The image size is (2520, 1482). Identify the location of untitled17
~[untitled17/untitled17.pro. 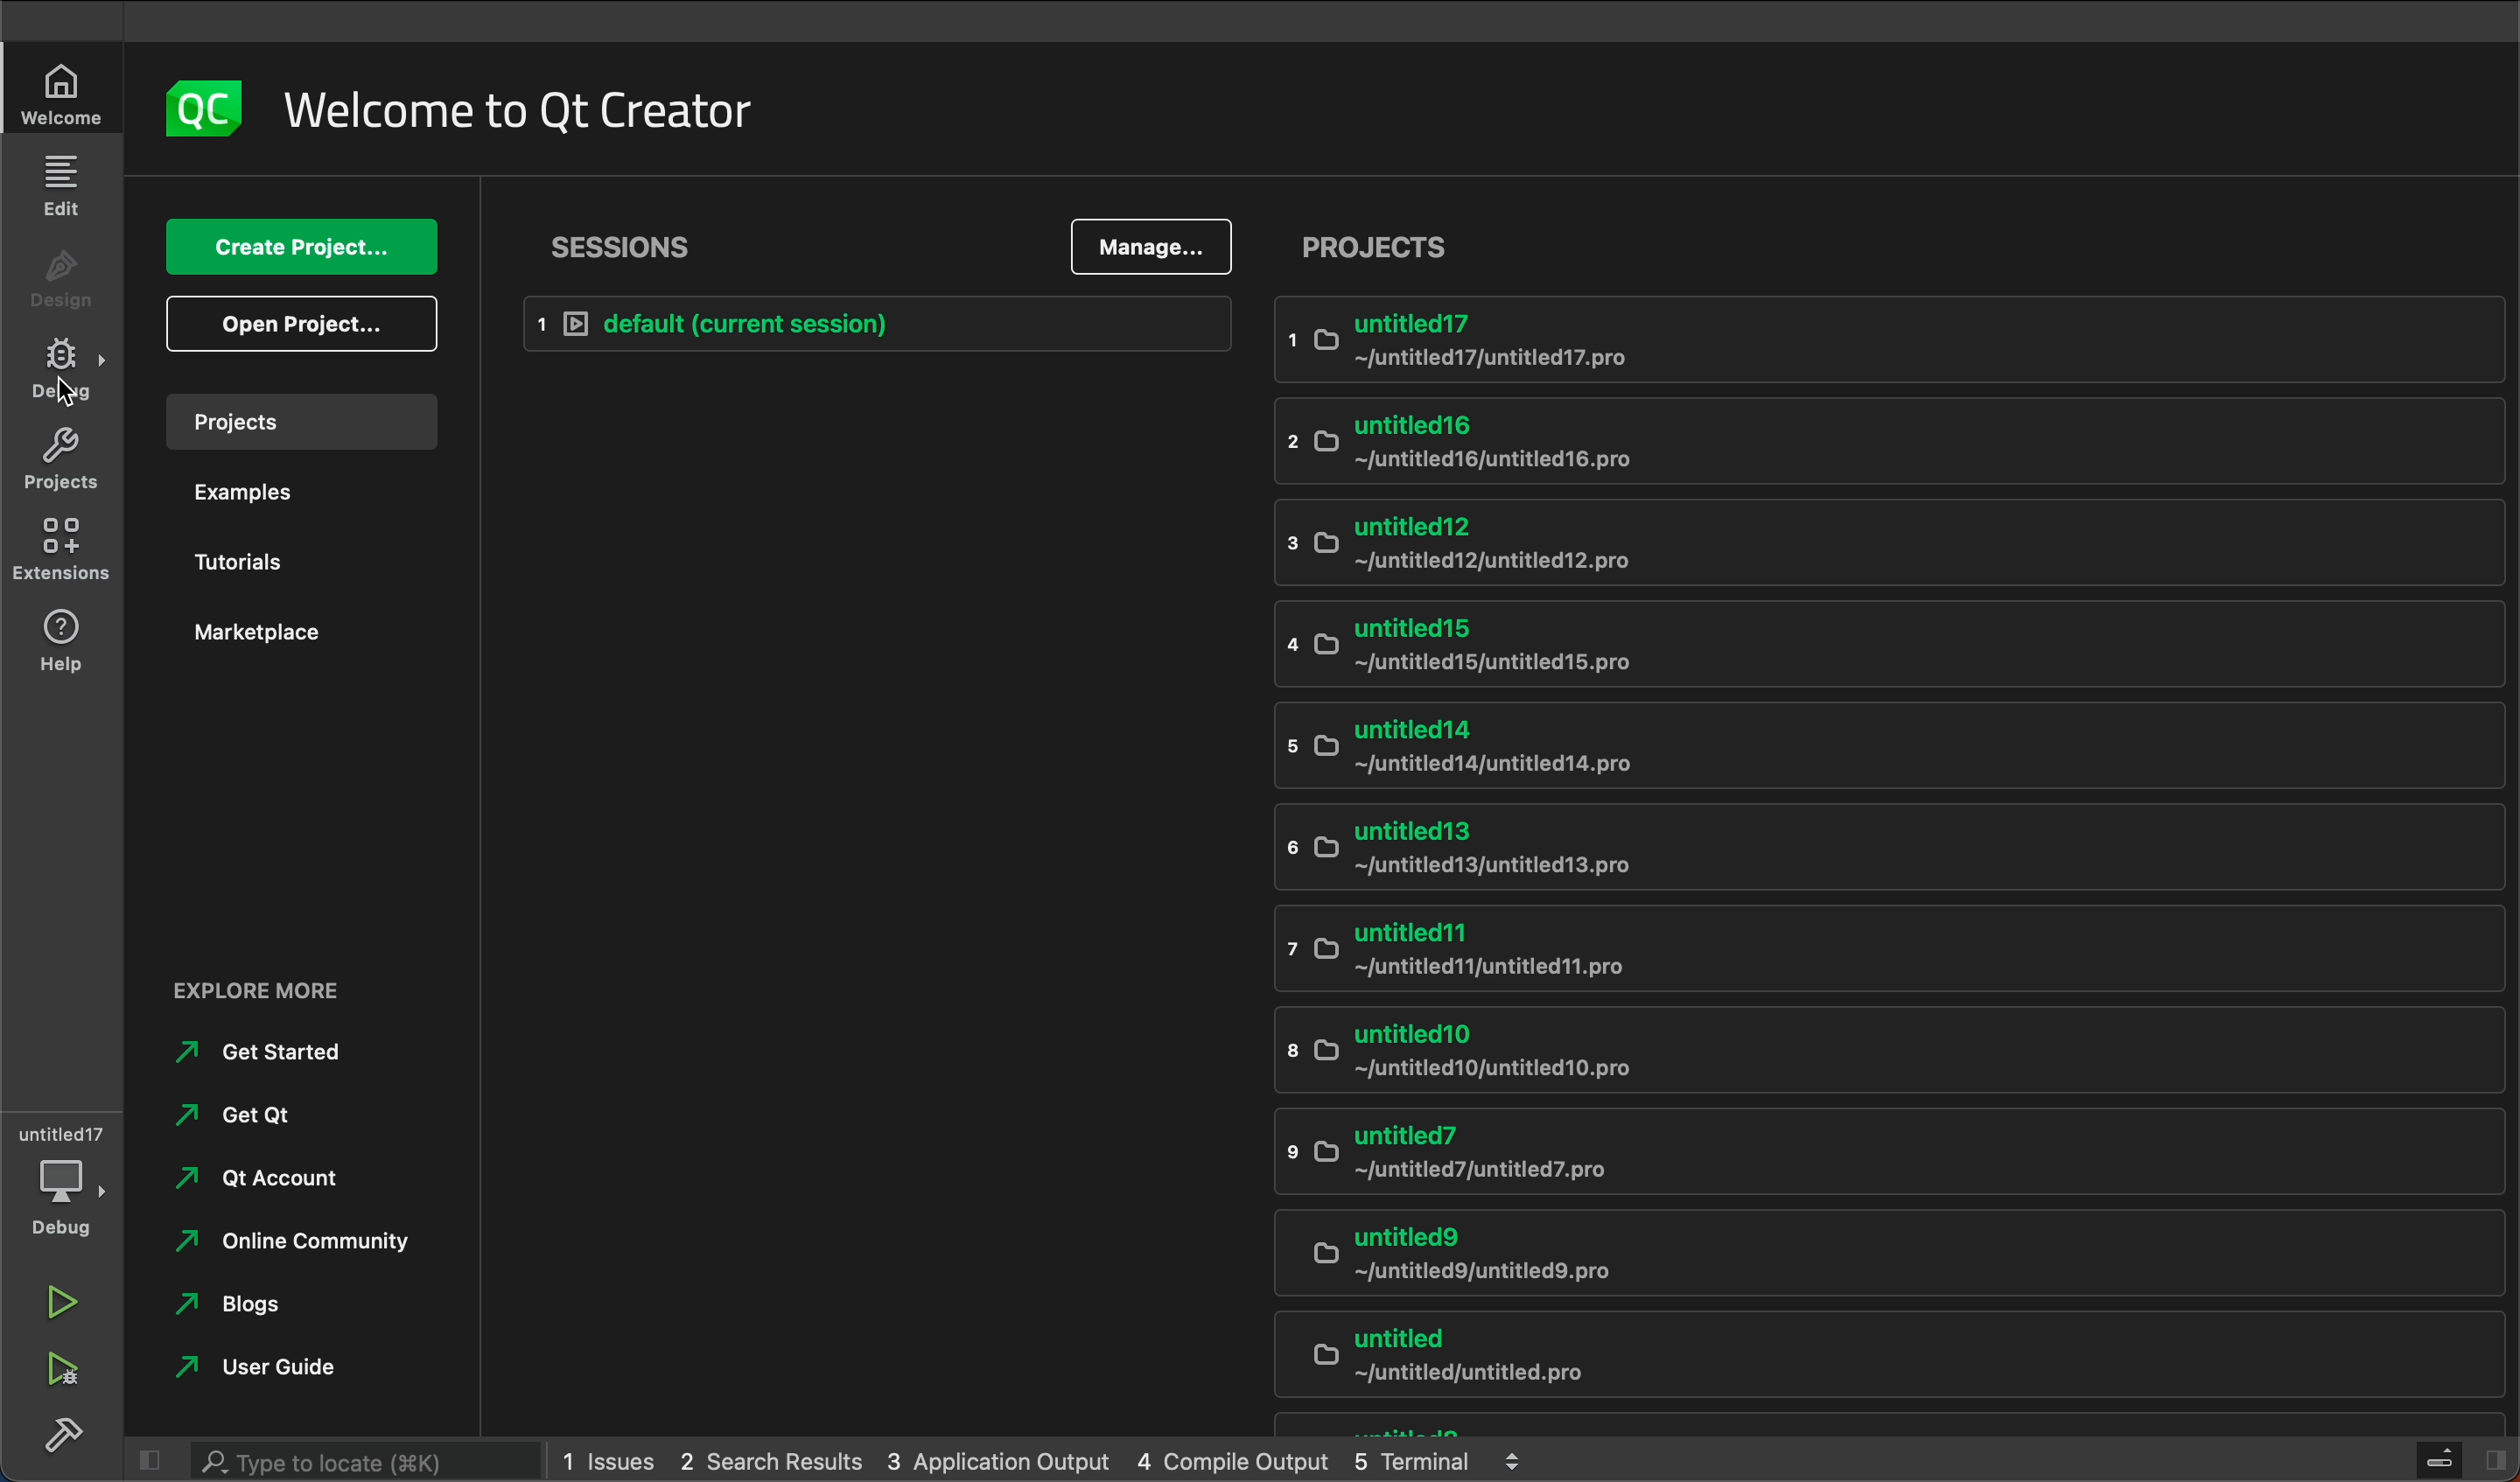
(1887, 340).